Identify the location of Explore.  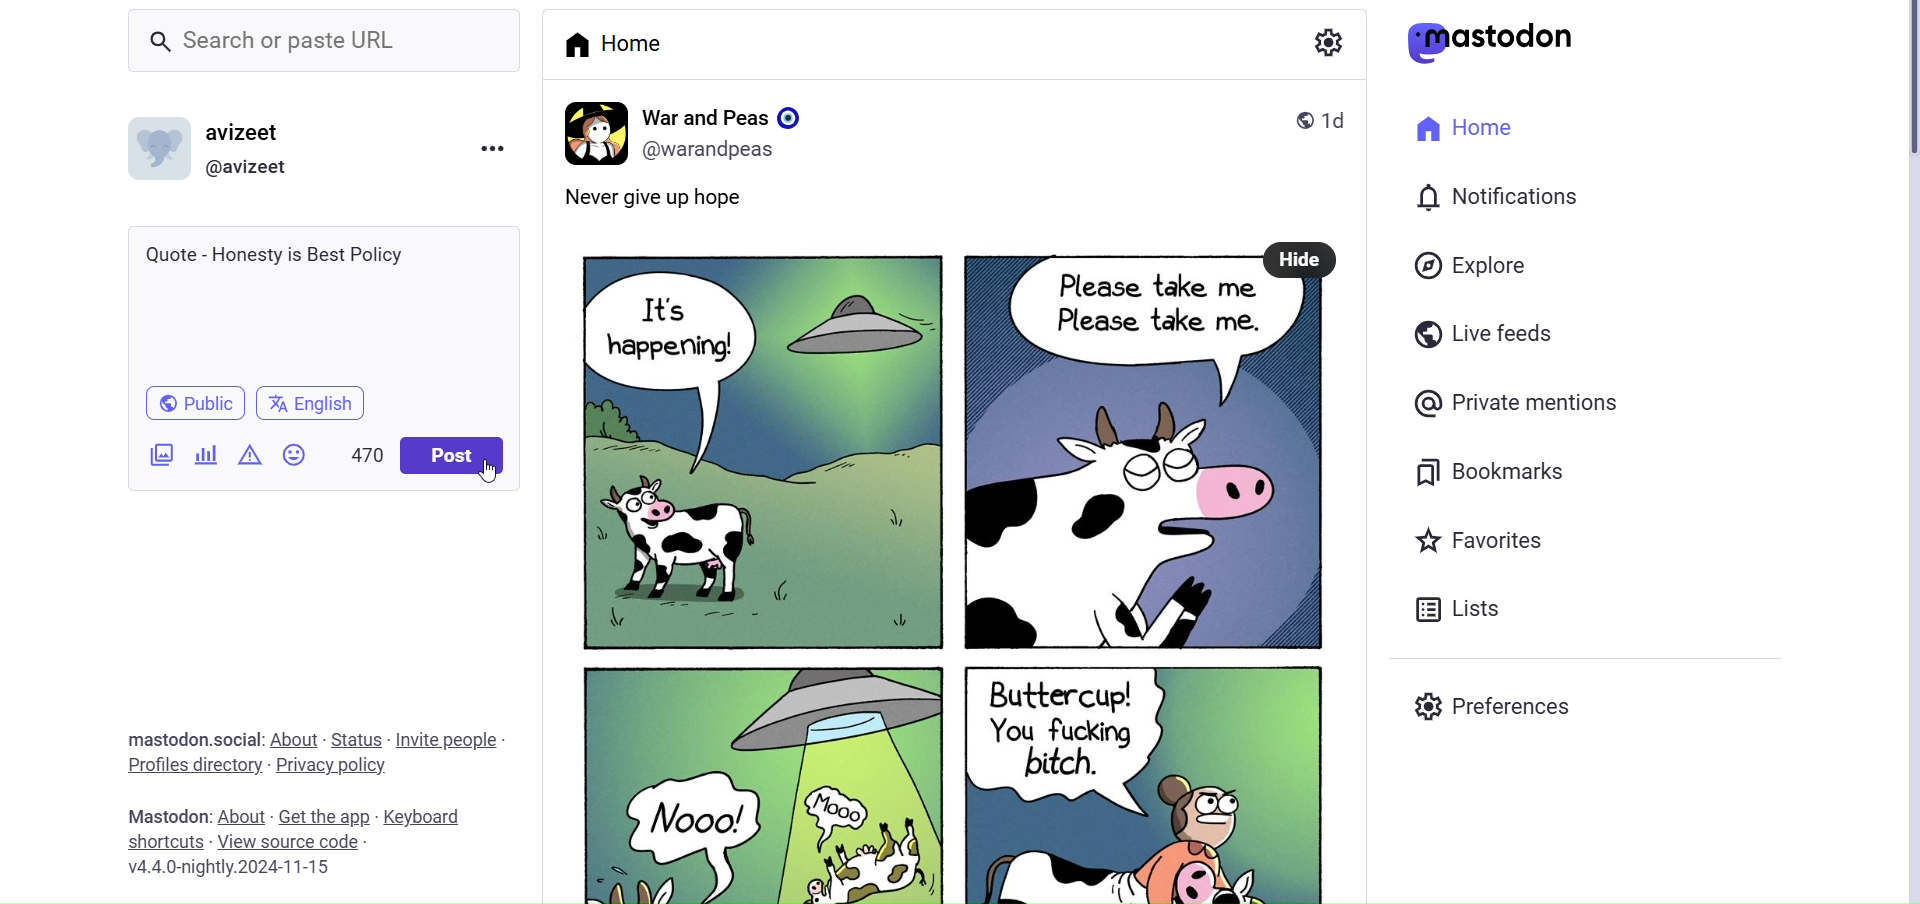
(1469, 265).